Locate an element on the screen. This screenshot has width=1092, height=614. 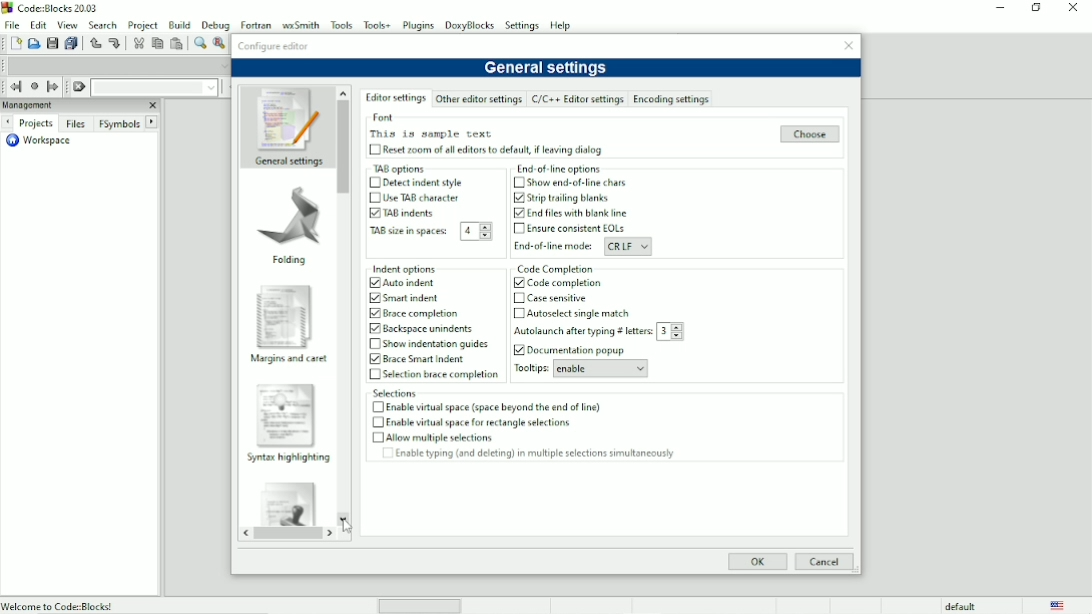
 is located at coordinates (372, 359).